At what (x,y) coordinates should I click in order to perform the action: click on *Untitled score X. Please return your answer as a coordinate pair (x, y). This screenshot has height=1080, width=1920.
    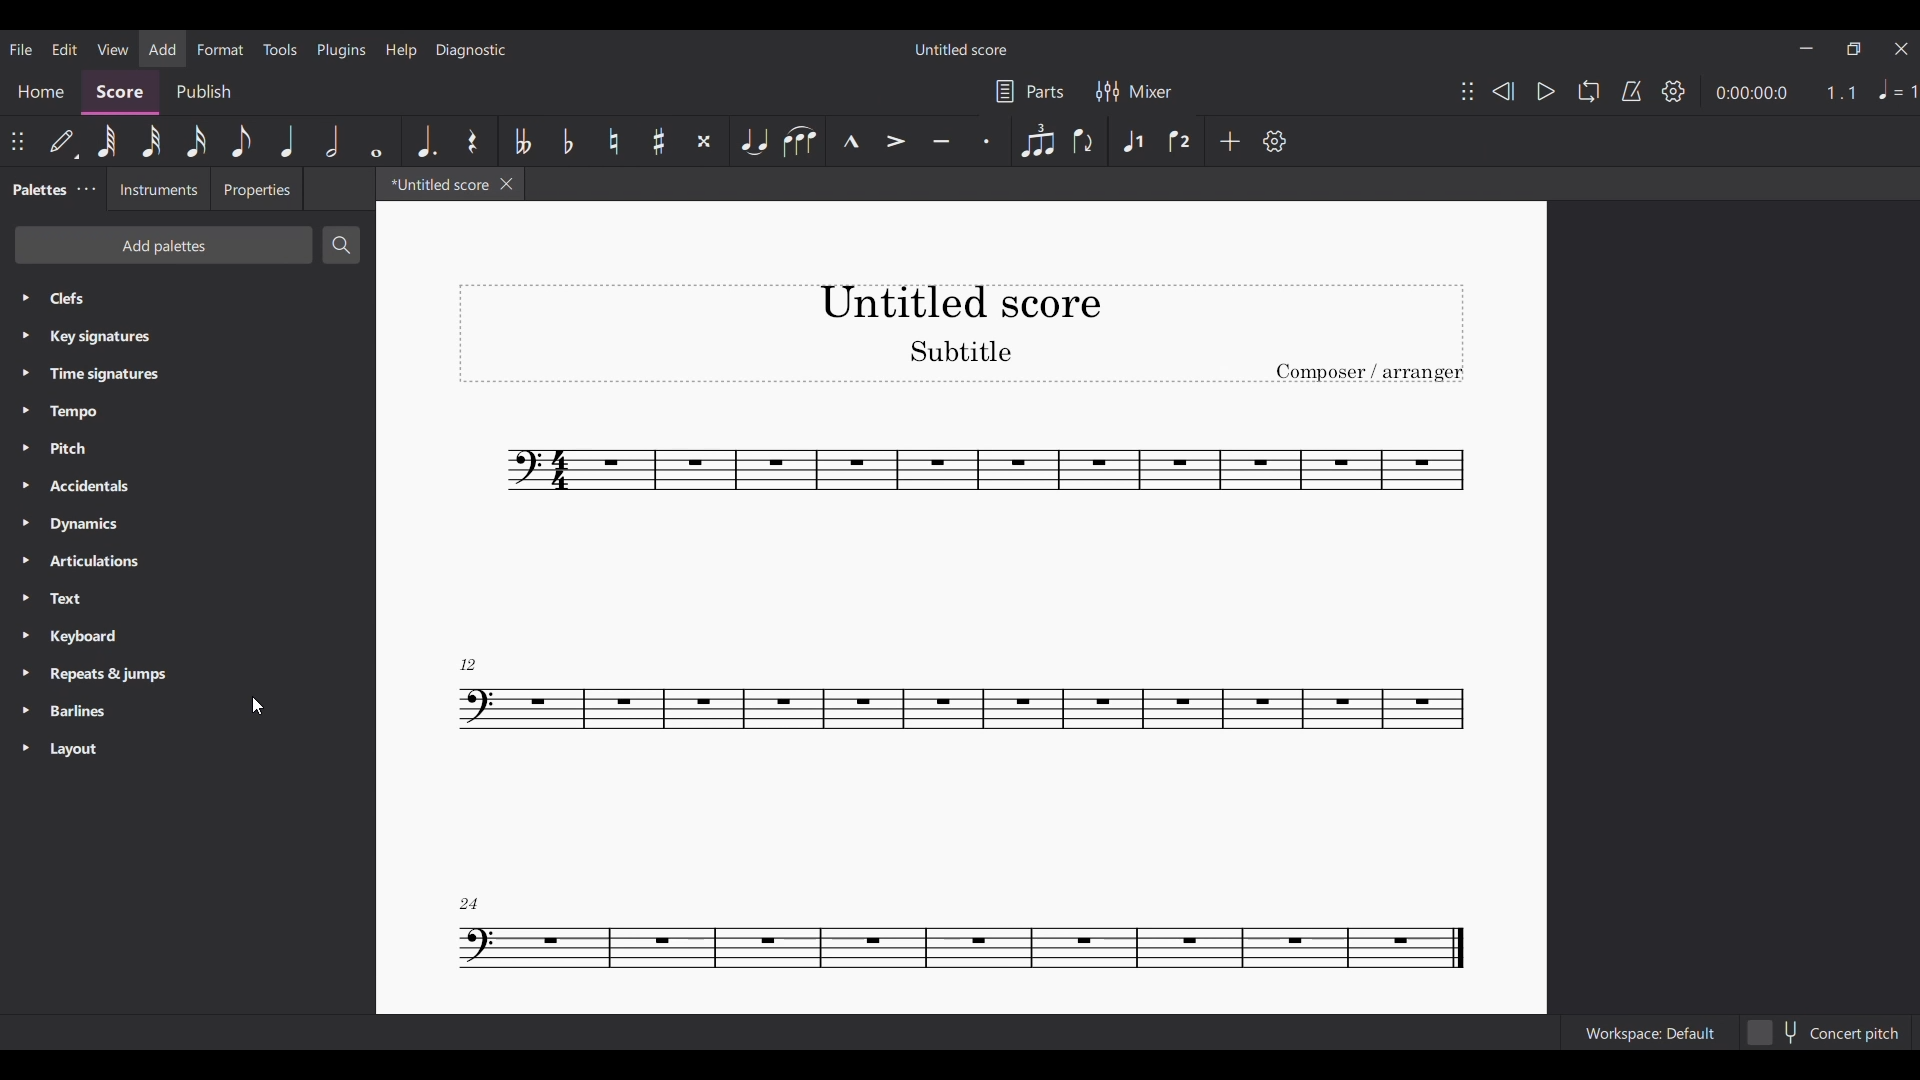
    Looking at the image, I should click on (436, 186).